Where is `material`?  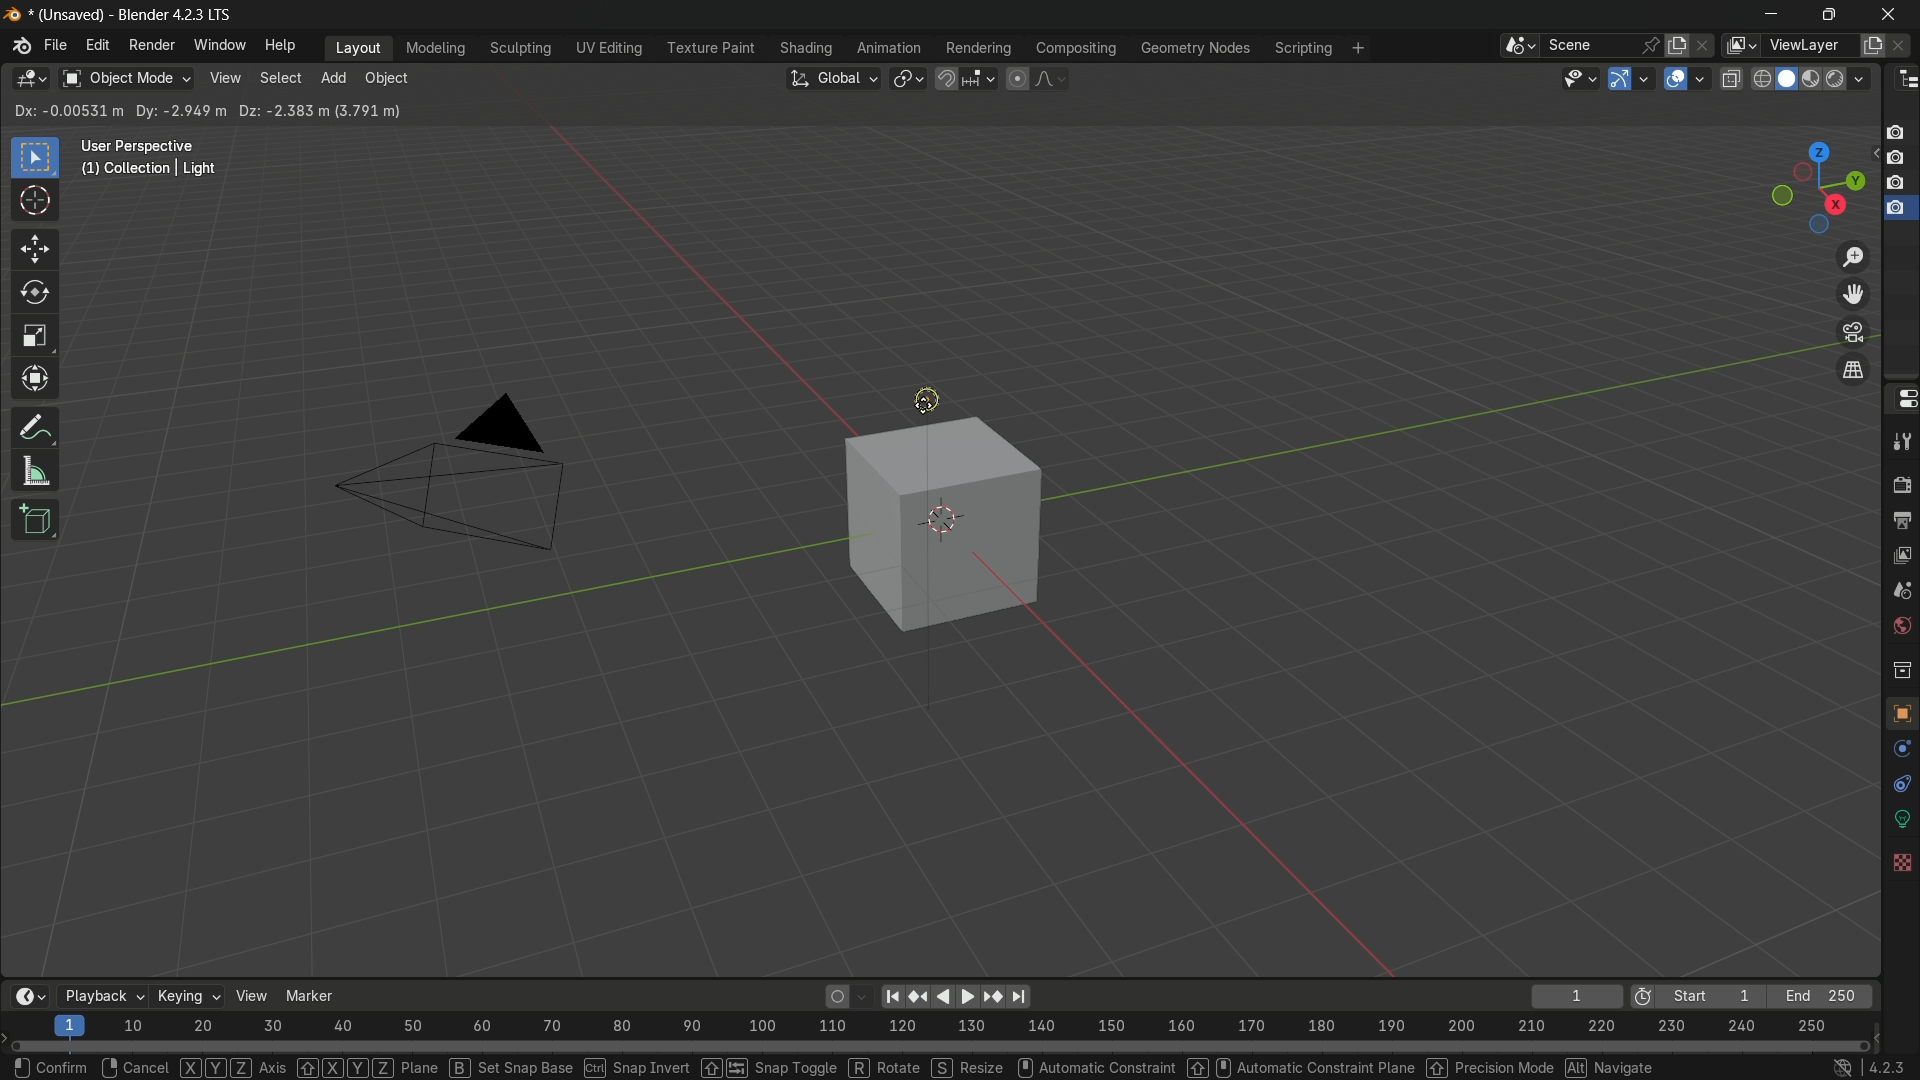 material is located at coordinates (1898, 926).